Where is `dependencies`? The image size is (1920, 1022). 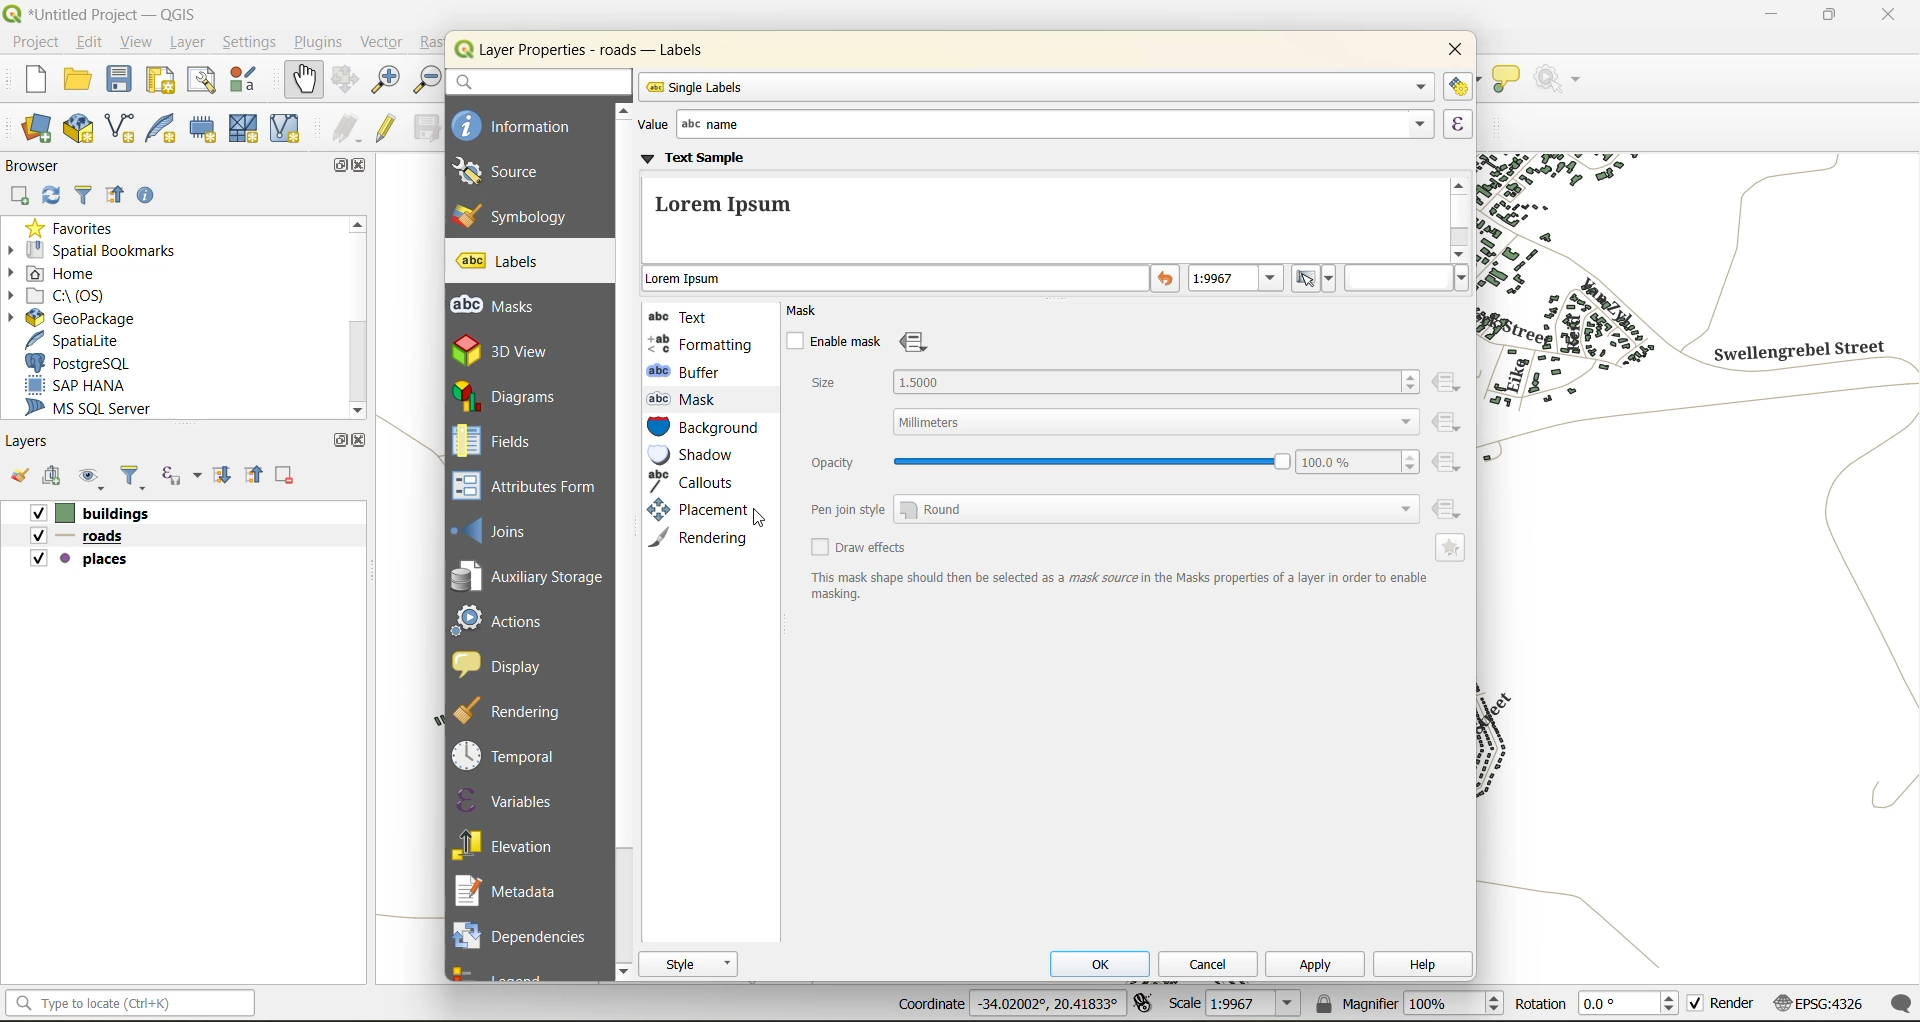 dependencies is located at coordinates (521, 933).